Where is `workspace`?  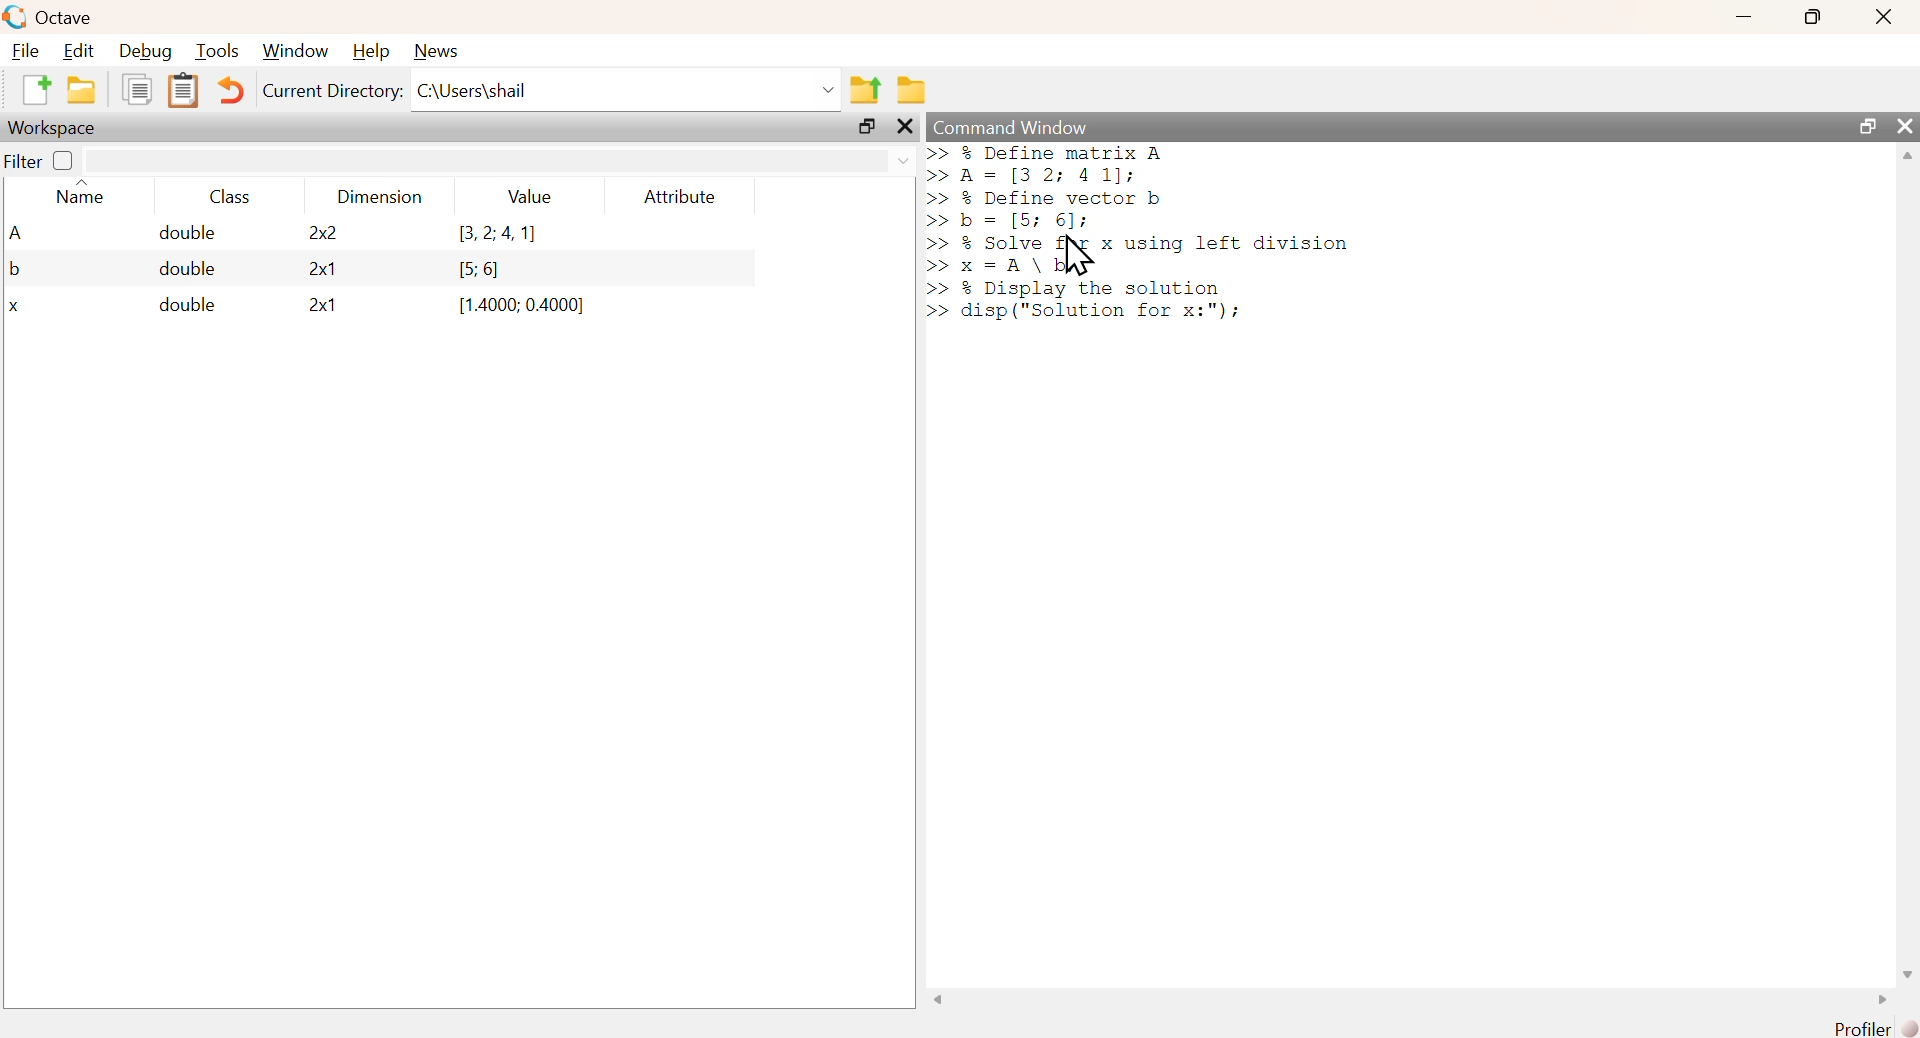 workspace is located at coordinates (55, 128).